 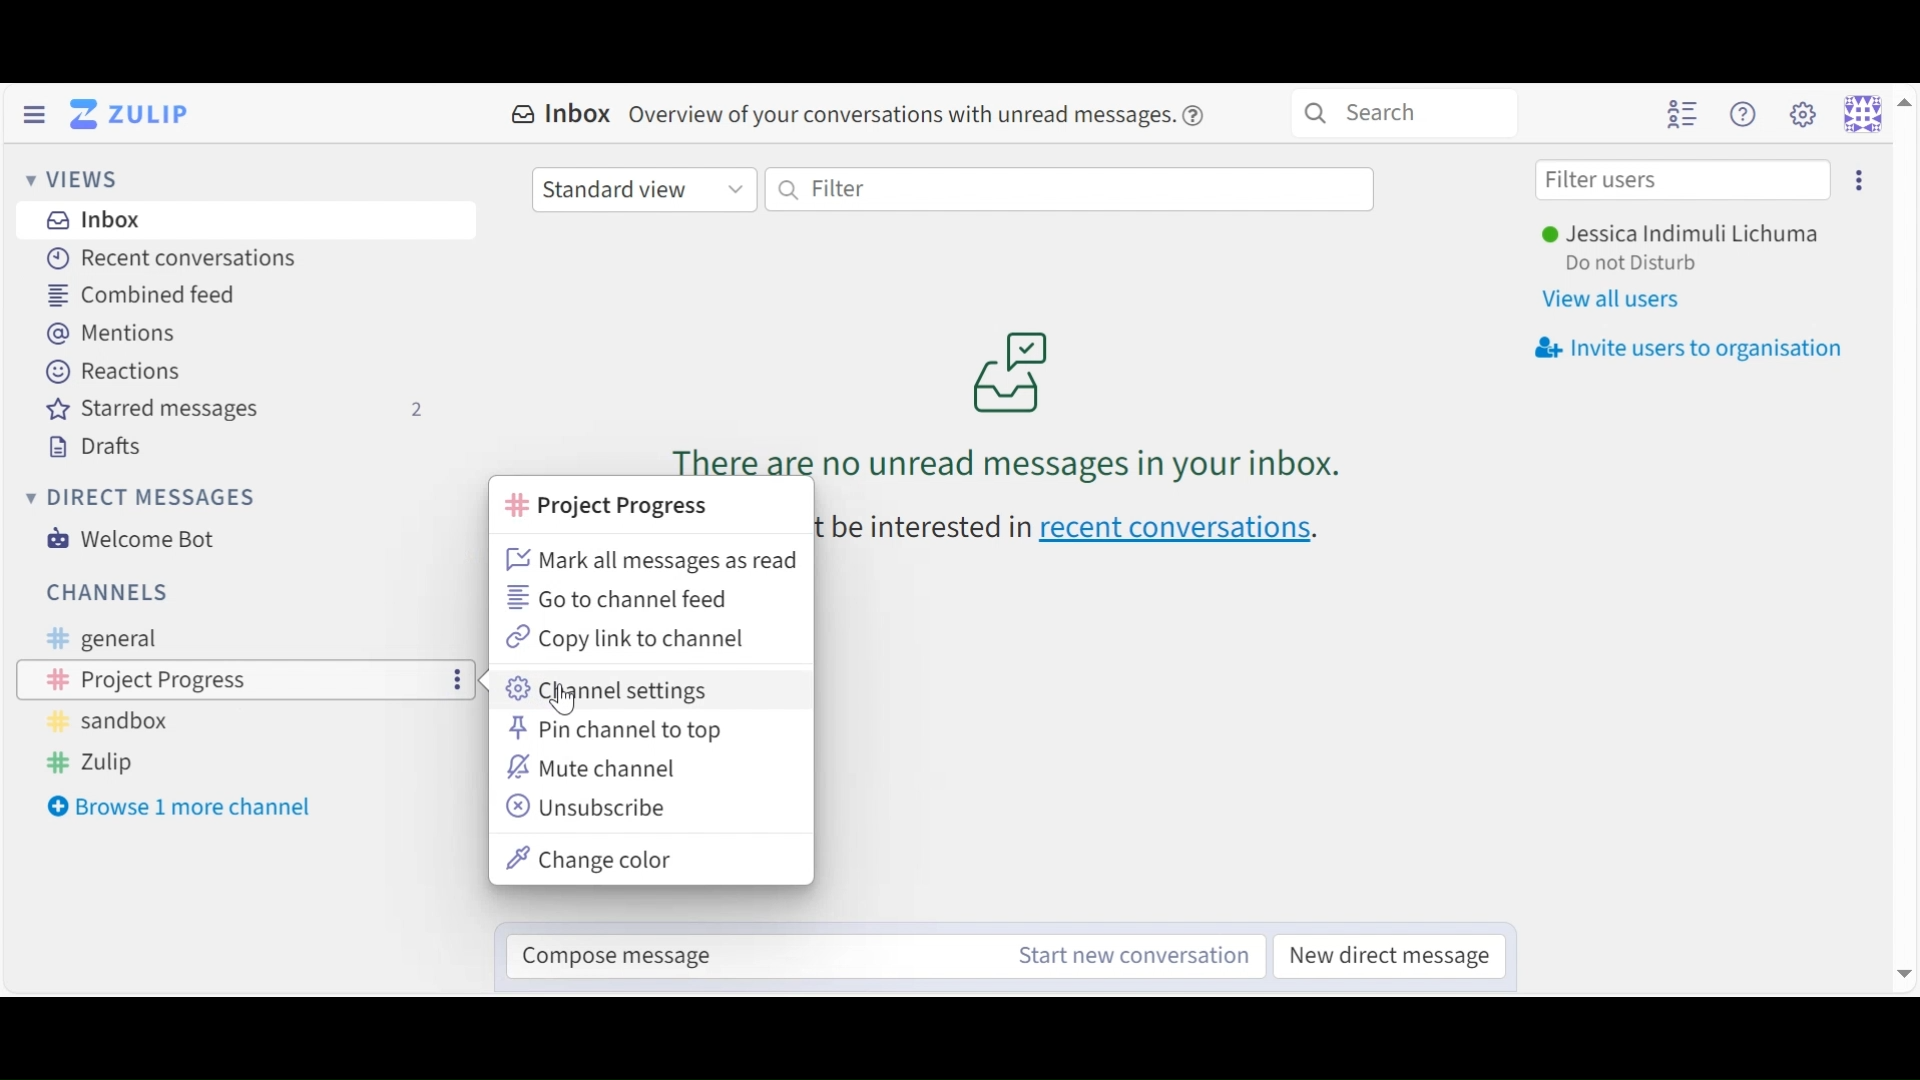 I want to click on Unsubscribe, so click(x=590, y=807).